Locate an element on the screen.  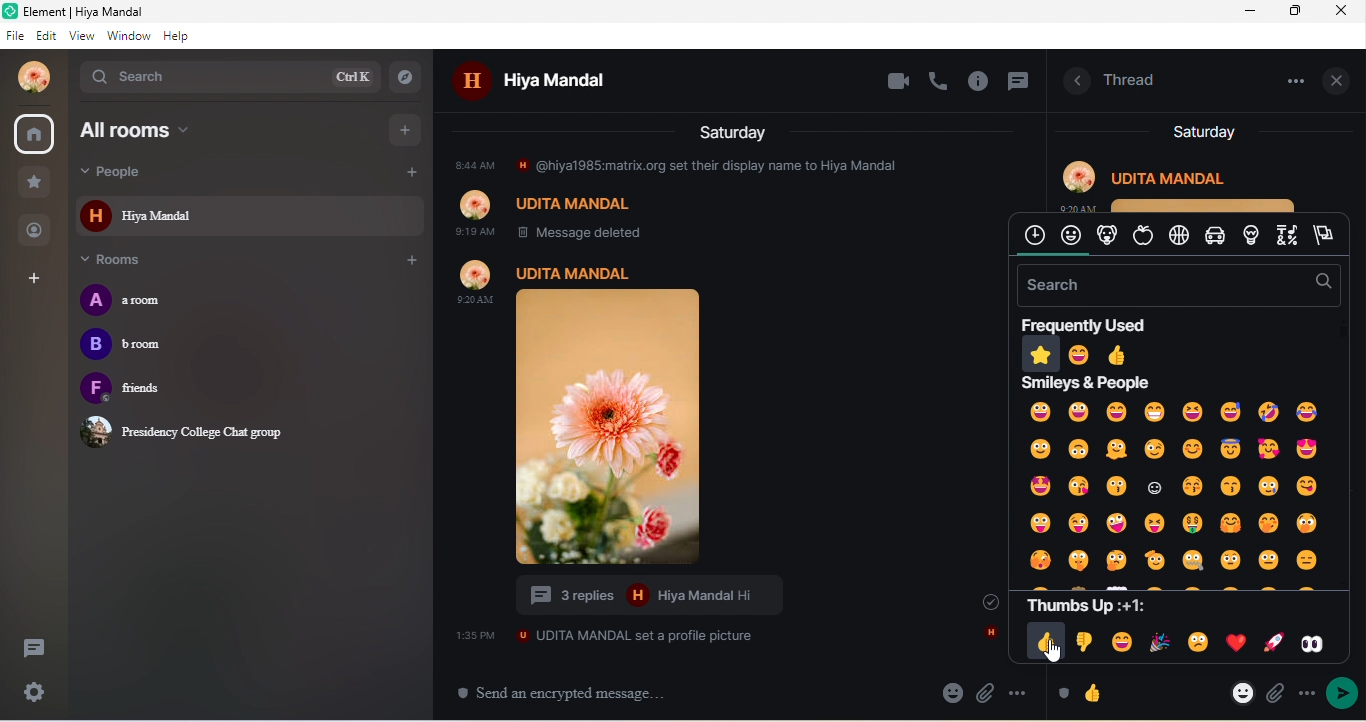
more option is located at coordinates (1305, 691).